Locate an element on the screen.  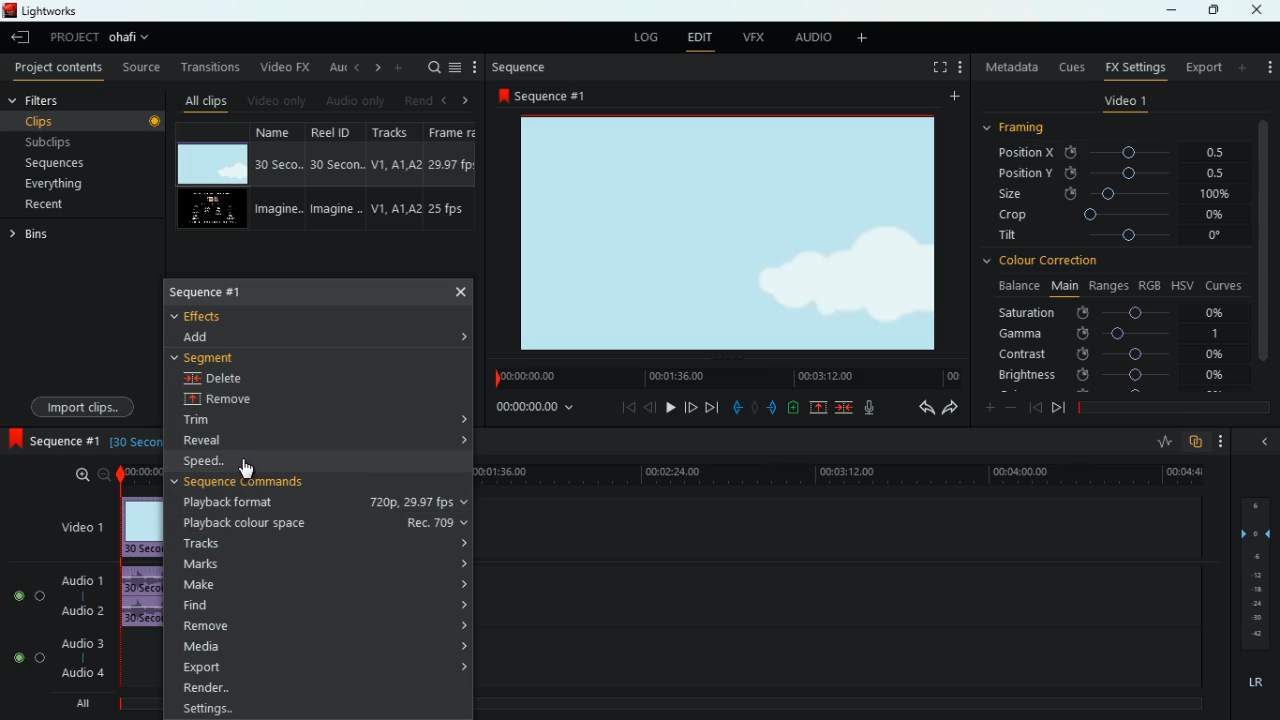
marks is located at coordinates (242, 565).